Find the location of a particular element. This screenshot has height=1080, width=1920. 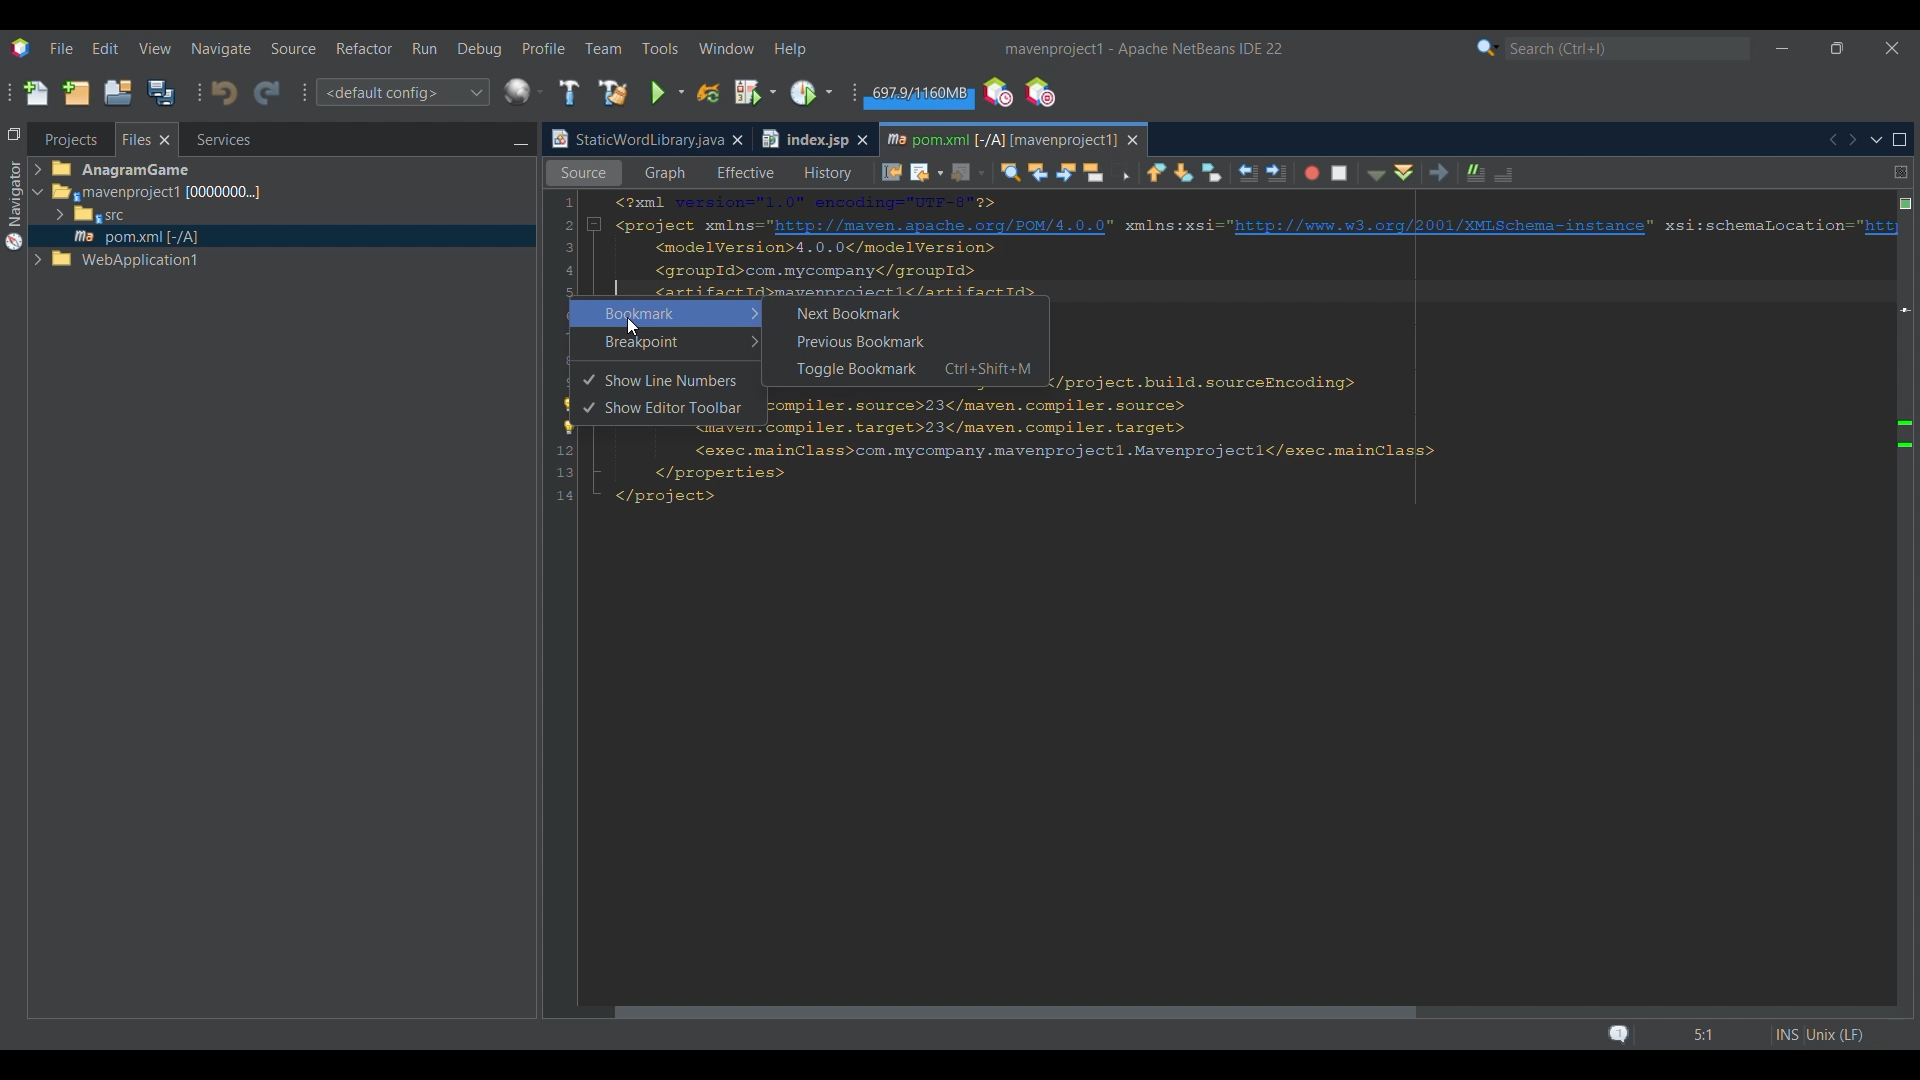

Pause I/O checks is located at coordinates (1039, 92).